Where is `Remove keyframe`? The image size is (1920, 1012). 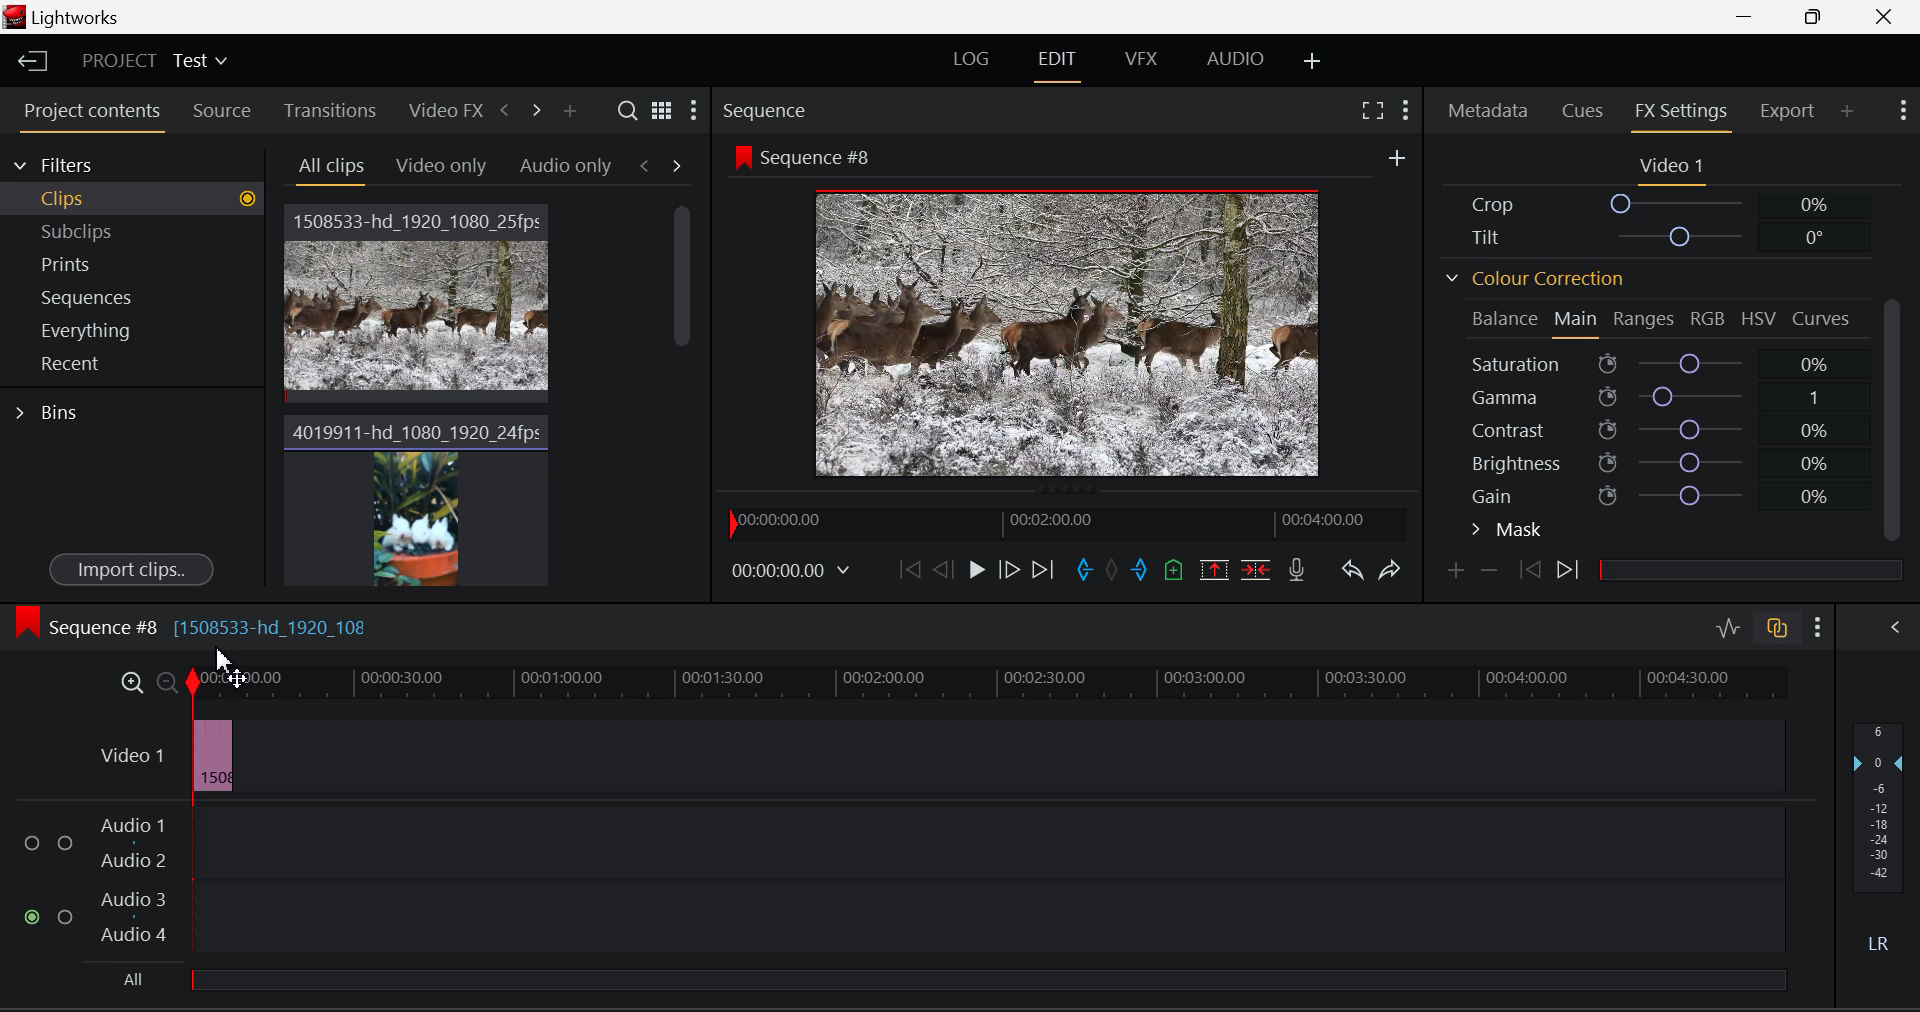 Remove keyframe is located at coordinates (1490, 573).